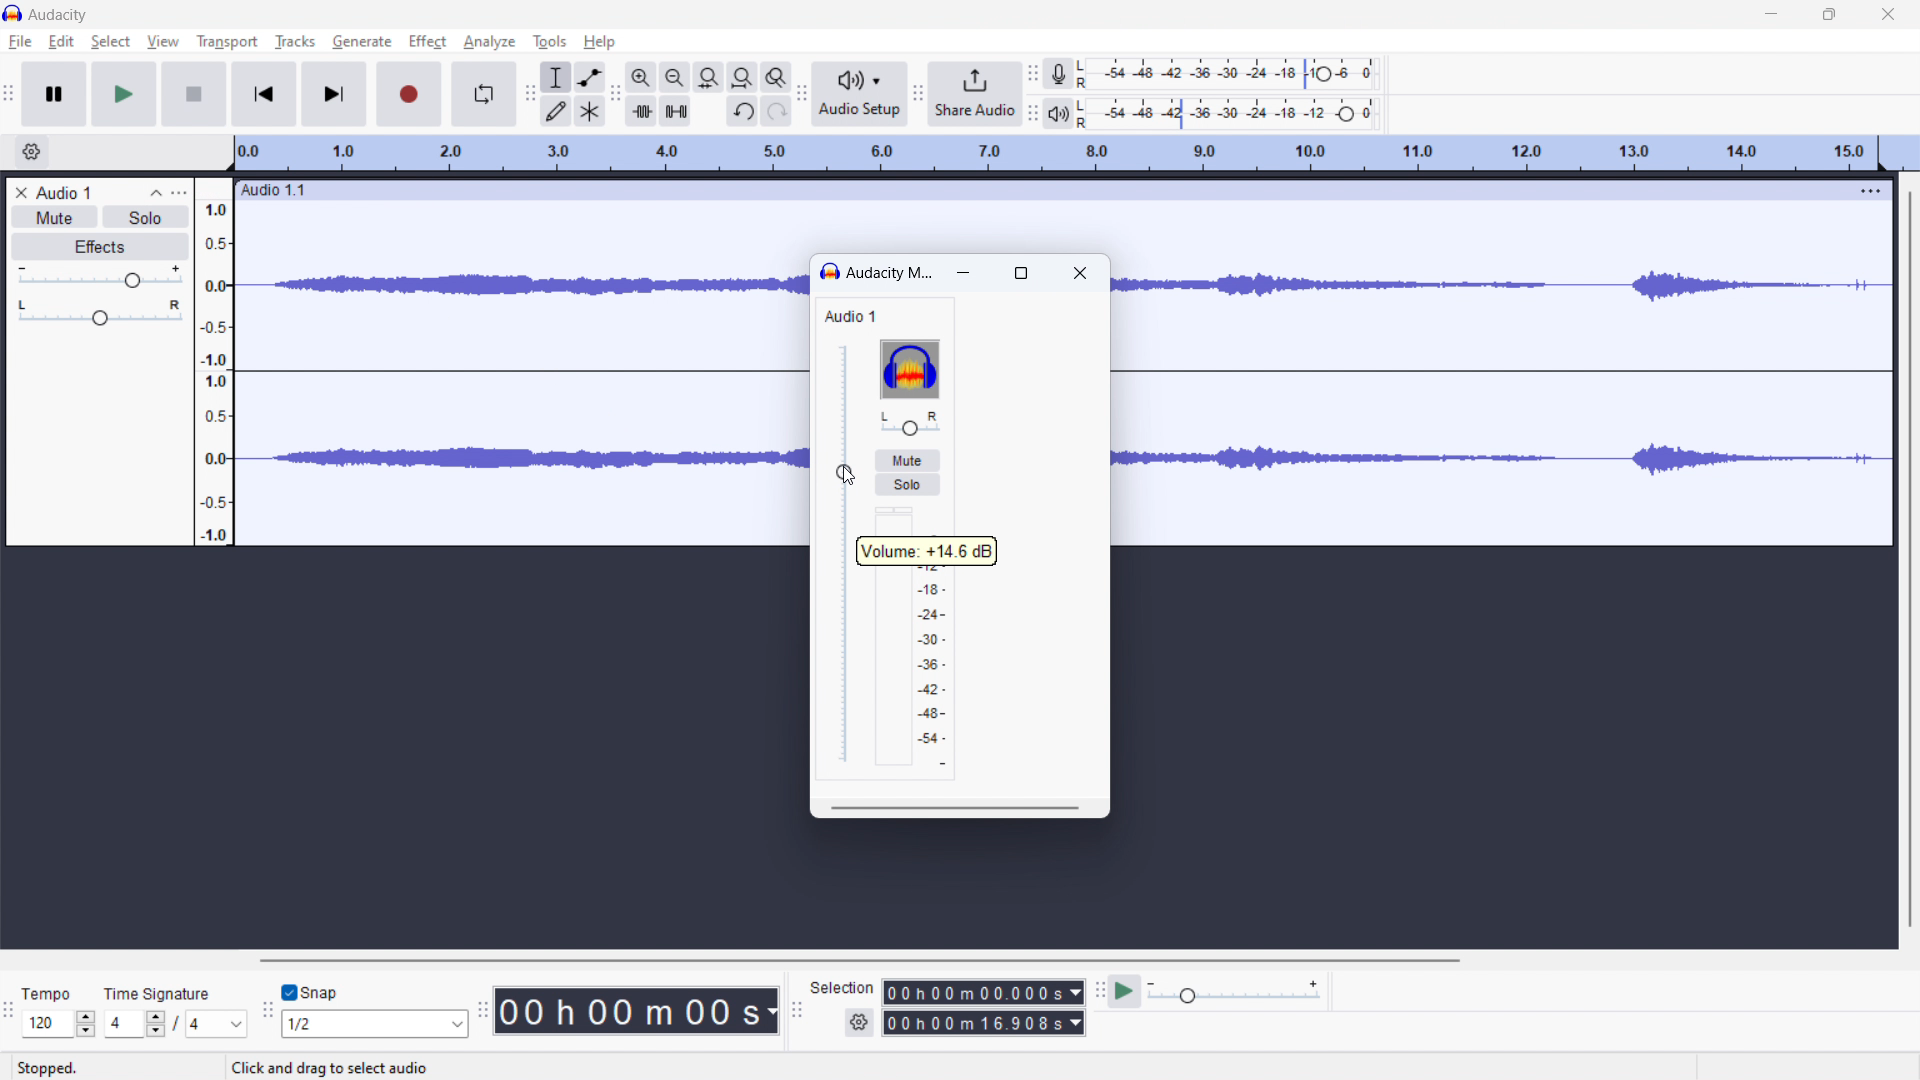 The height and width of the screenshot is (1080, 1920). Describe the element at coordinates (146, 217) in the screenshot. I see `solo` at that location.